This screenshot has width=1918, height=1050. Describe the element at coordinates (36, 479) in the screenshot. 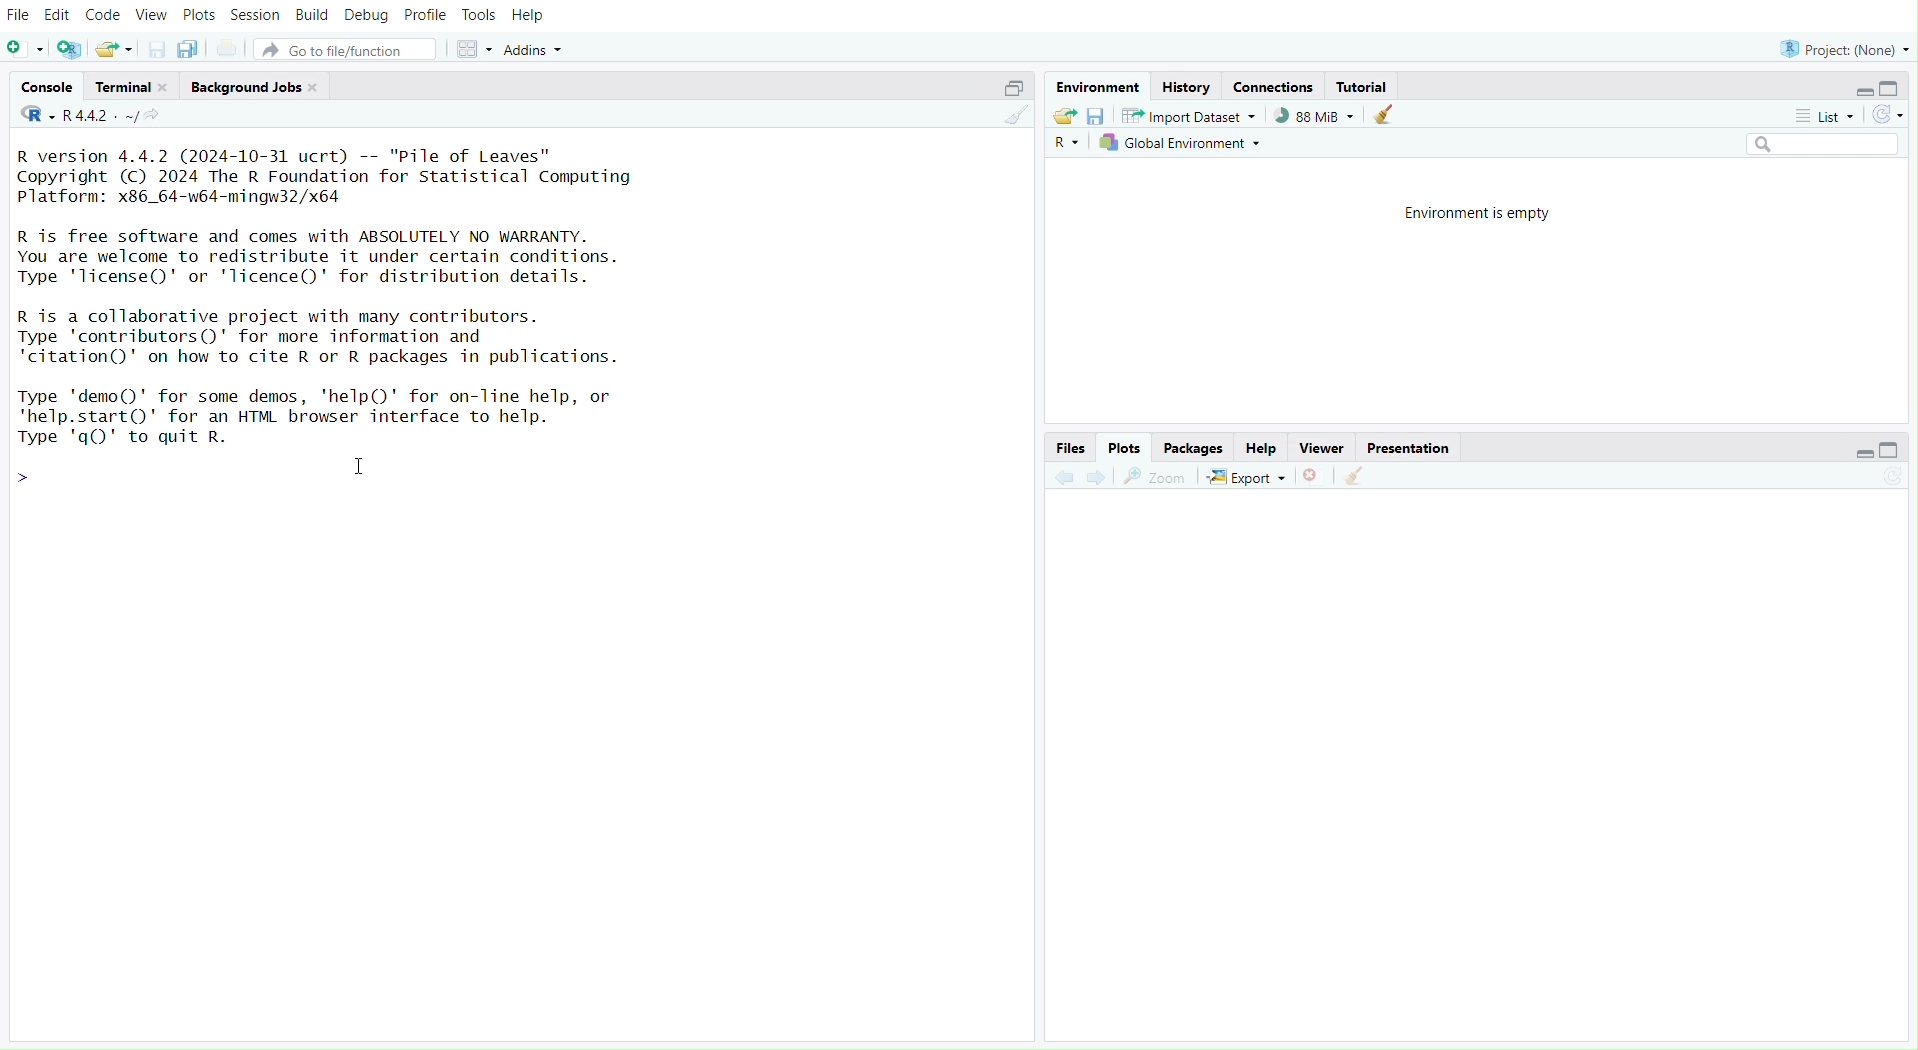

I see `Prompt cursor` at that location.